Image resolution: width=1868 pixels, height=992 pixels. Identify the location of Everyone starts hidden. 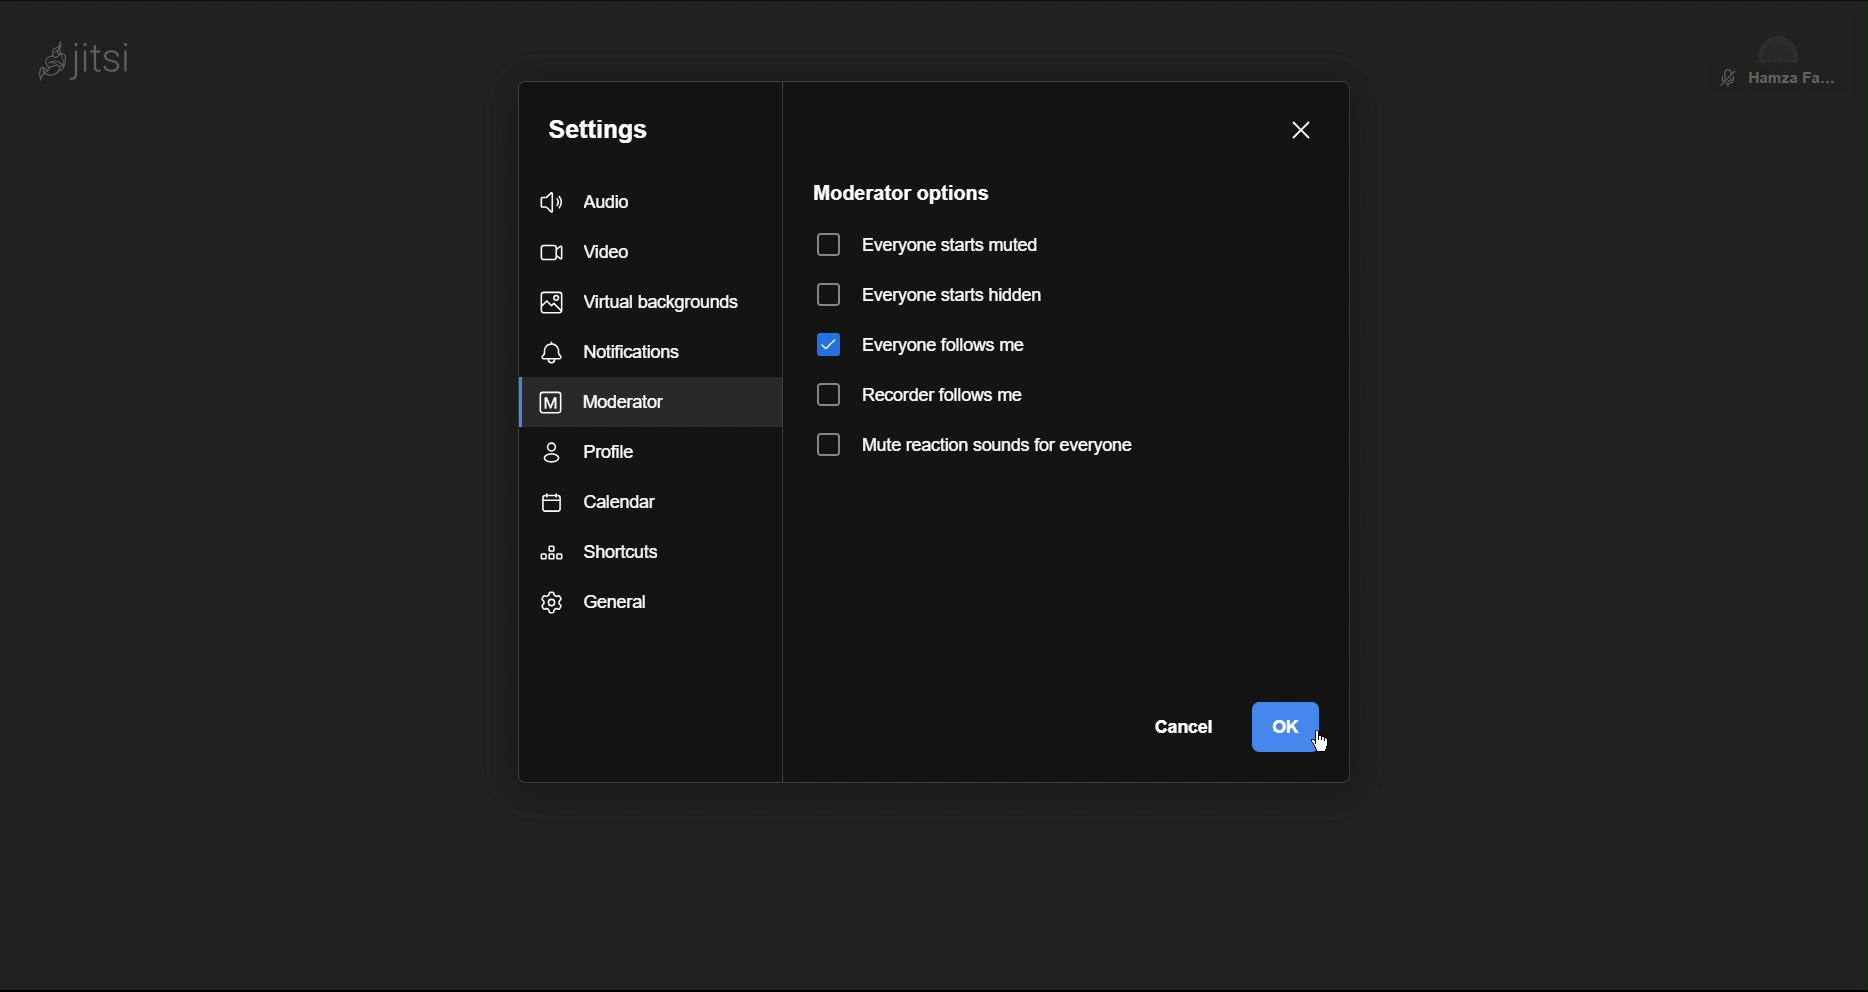
(930, 296).